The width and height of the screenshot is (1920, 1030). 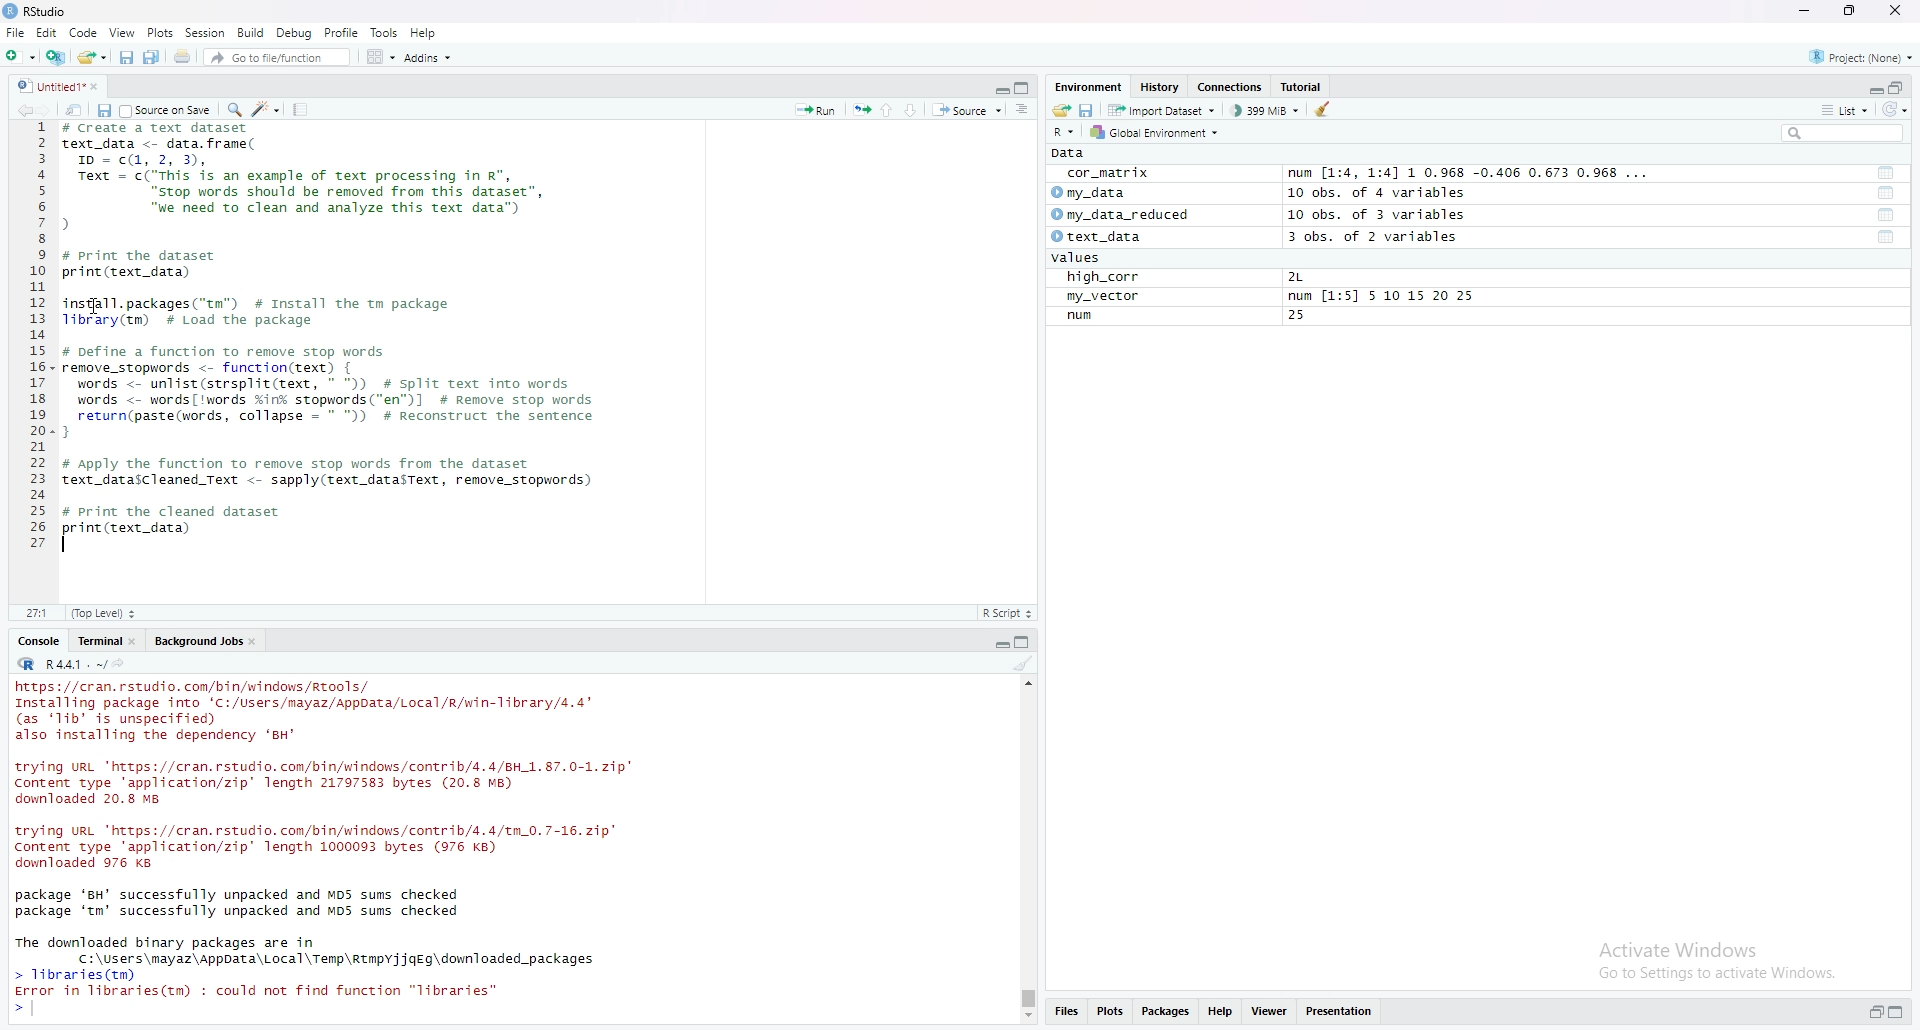 I want to click on collapse, so click(x=1901, y=1012).